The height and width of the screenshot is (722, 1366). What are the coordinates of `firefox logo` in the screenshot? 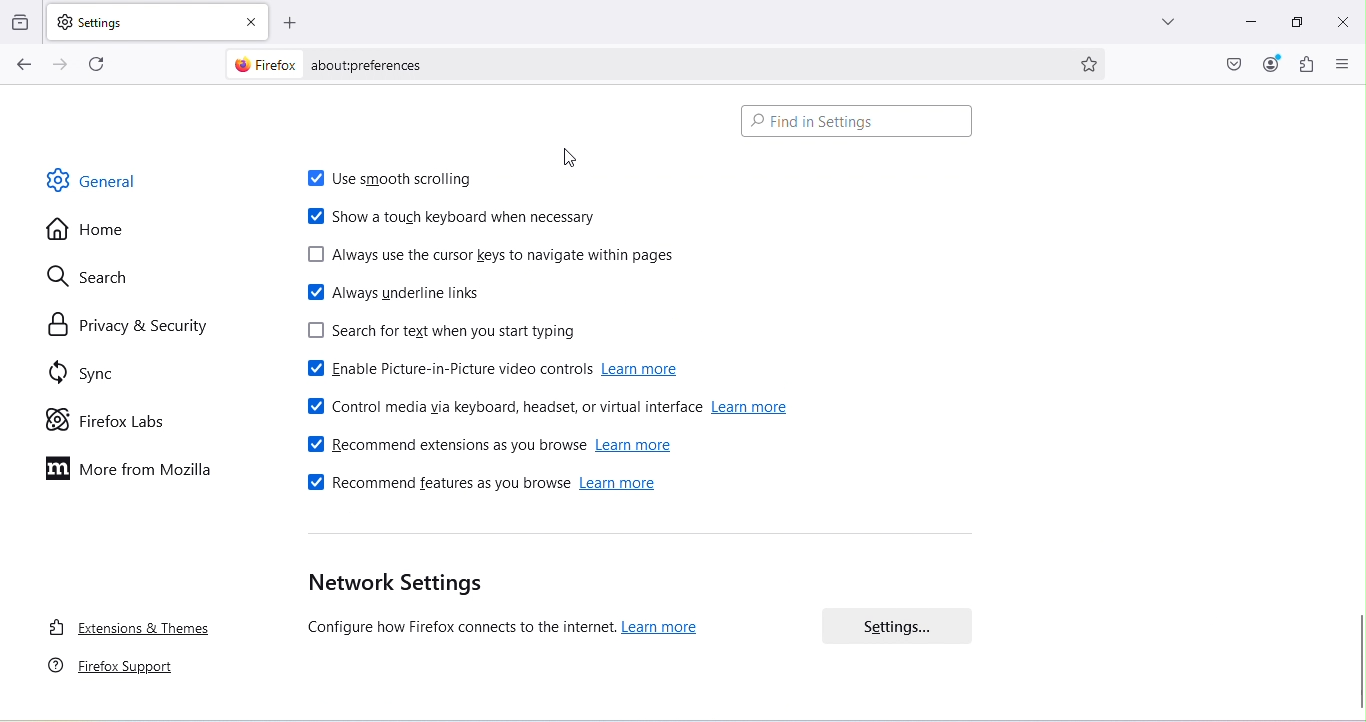 It's located at (265, 64).